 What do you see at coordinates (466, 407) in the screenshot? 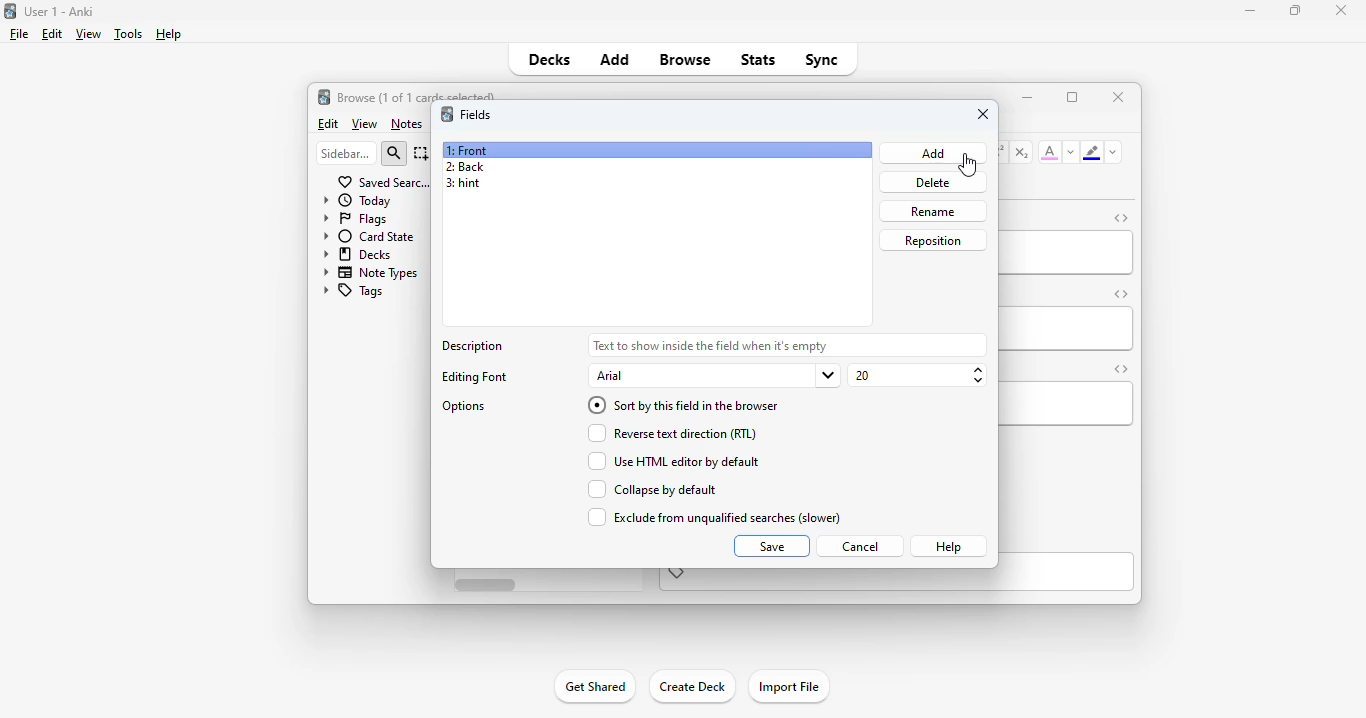
I see `options` at bounding box center [466, 407].